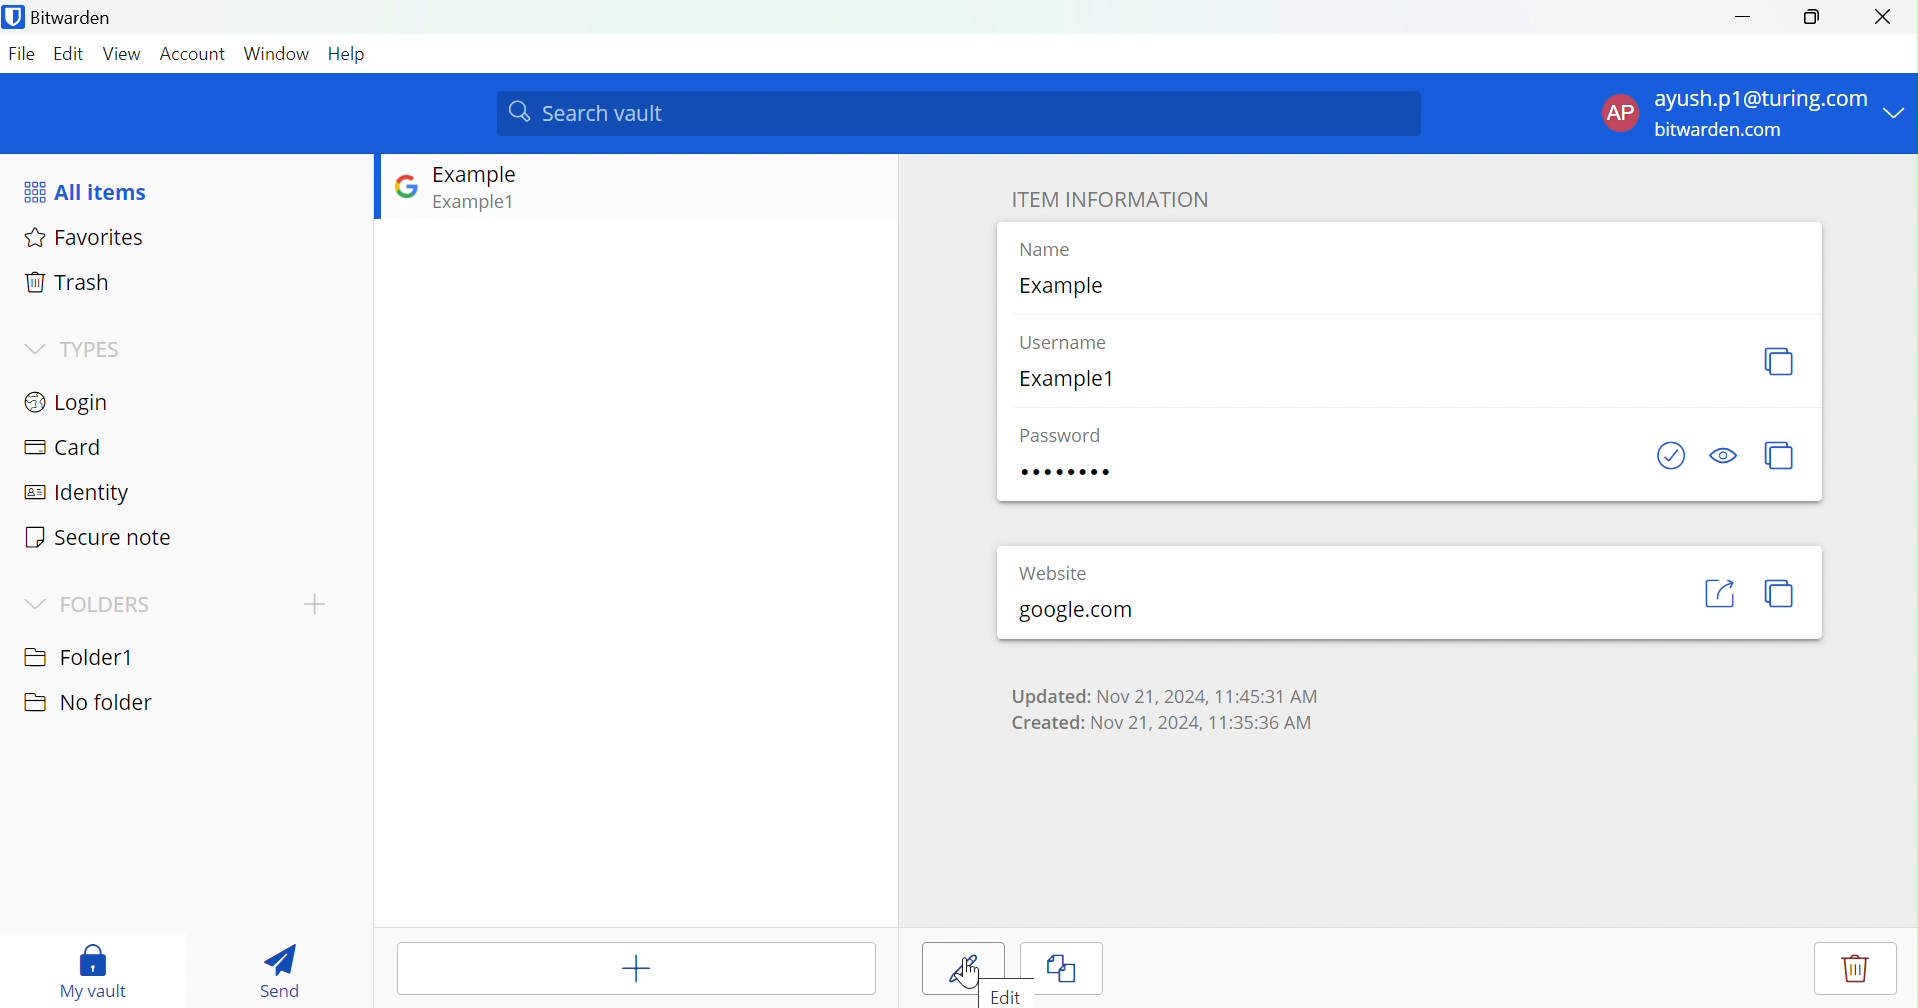 Image resolution: width=1918 pixels, height=1008 pixels. I want to click on AP, so click(1620, 114).